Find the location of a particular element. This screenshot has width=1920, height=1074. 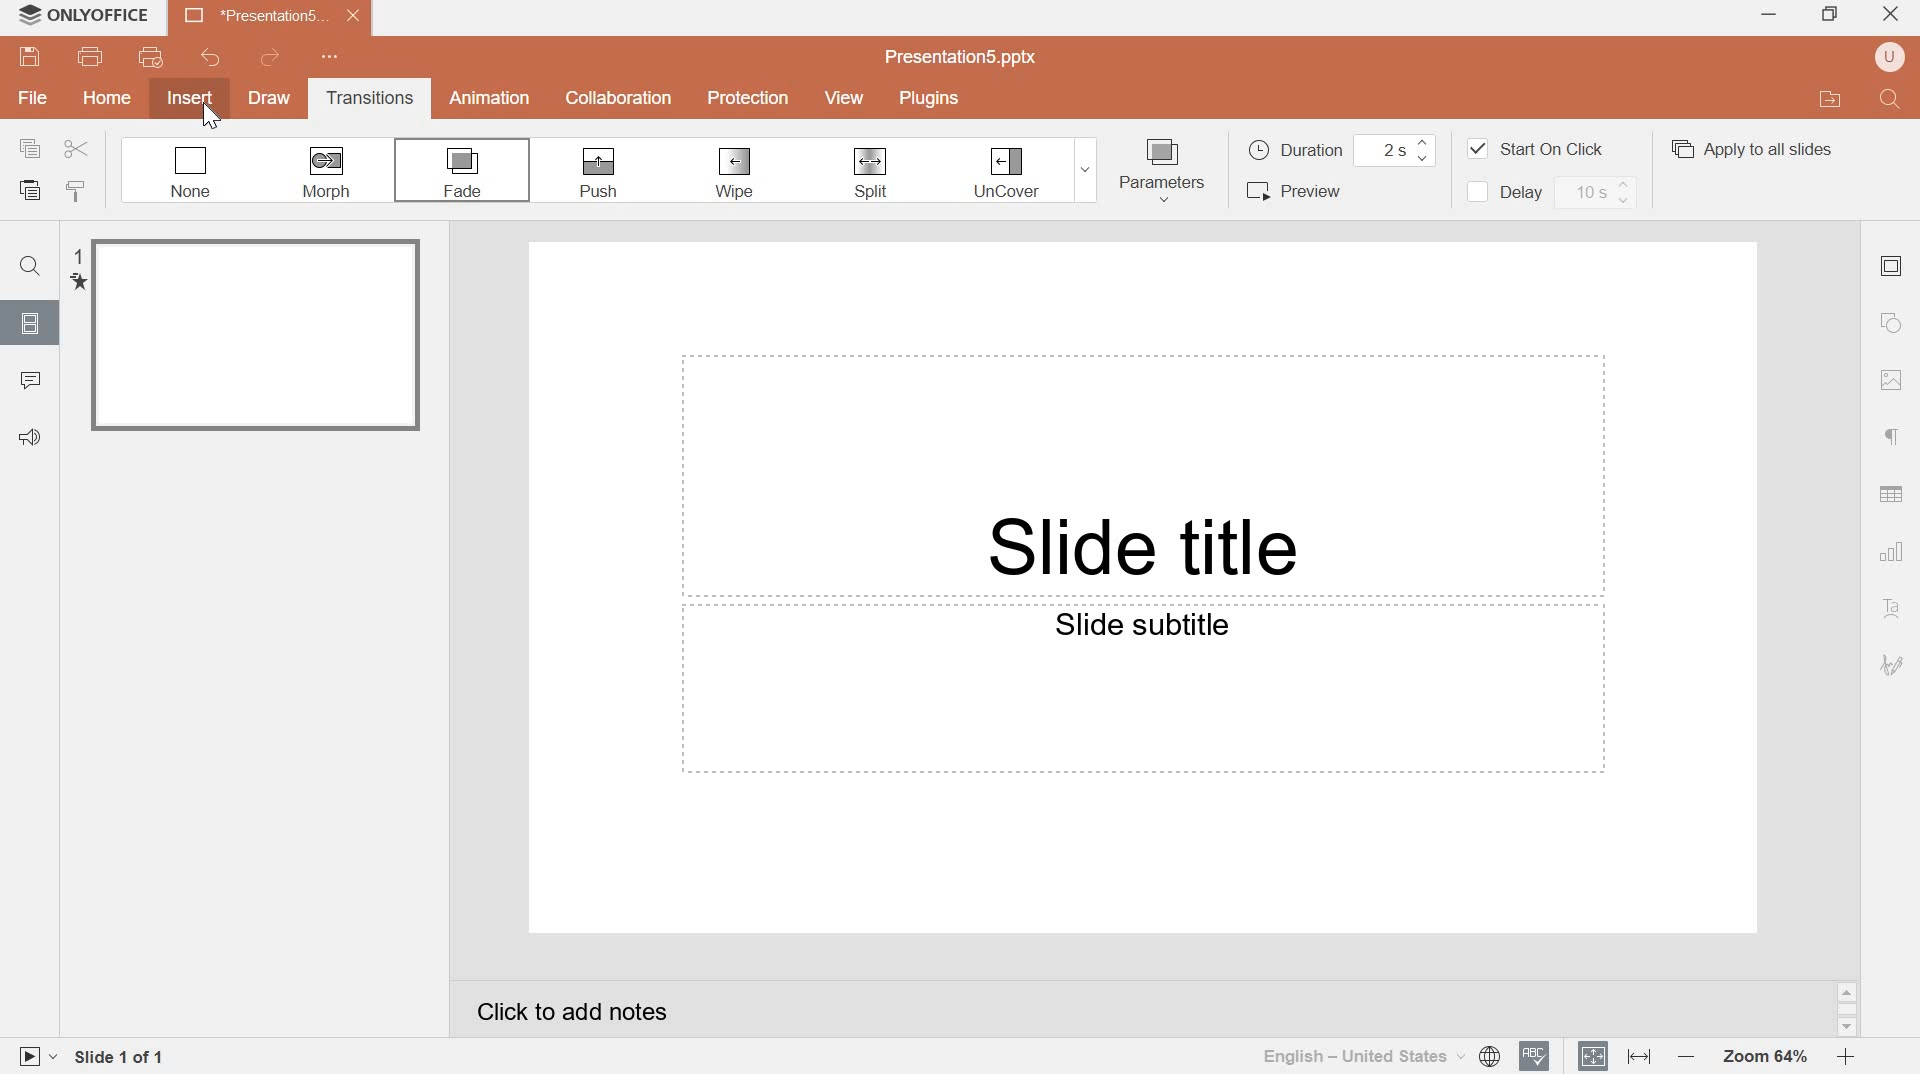

Start On Click is located at coordinates (1535, 149).